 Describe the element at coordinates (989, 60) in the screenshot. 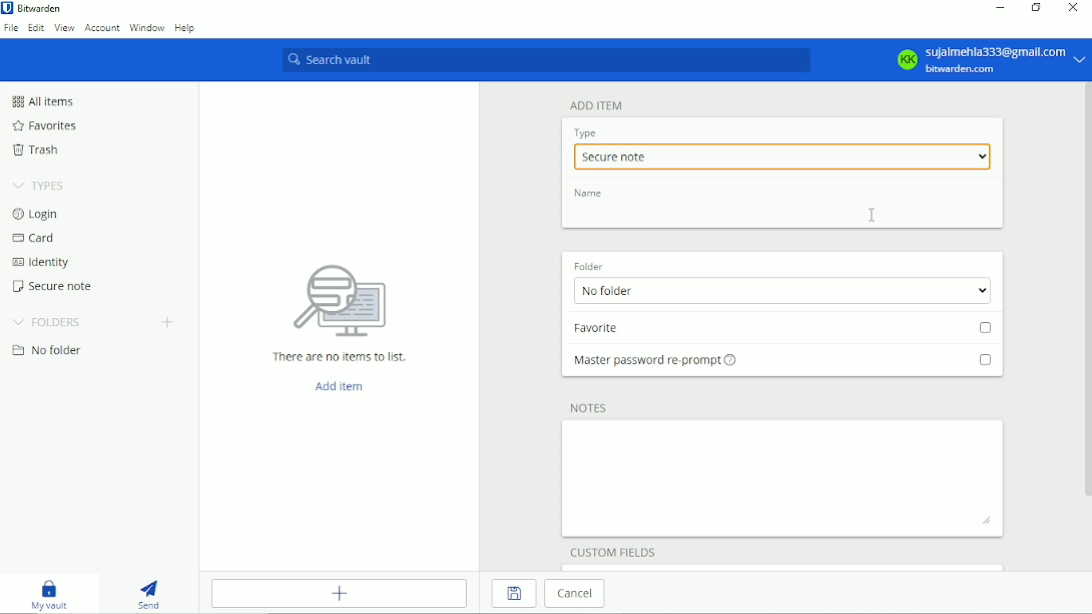

I see `KK sujalmehla333@gmail.com    bitwarden.com` at that location.